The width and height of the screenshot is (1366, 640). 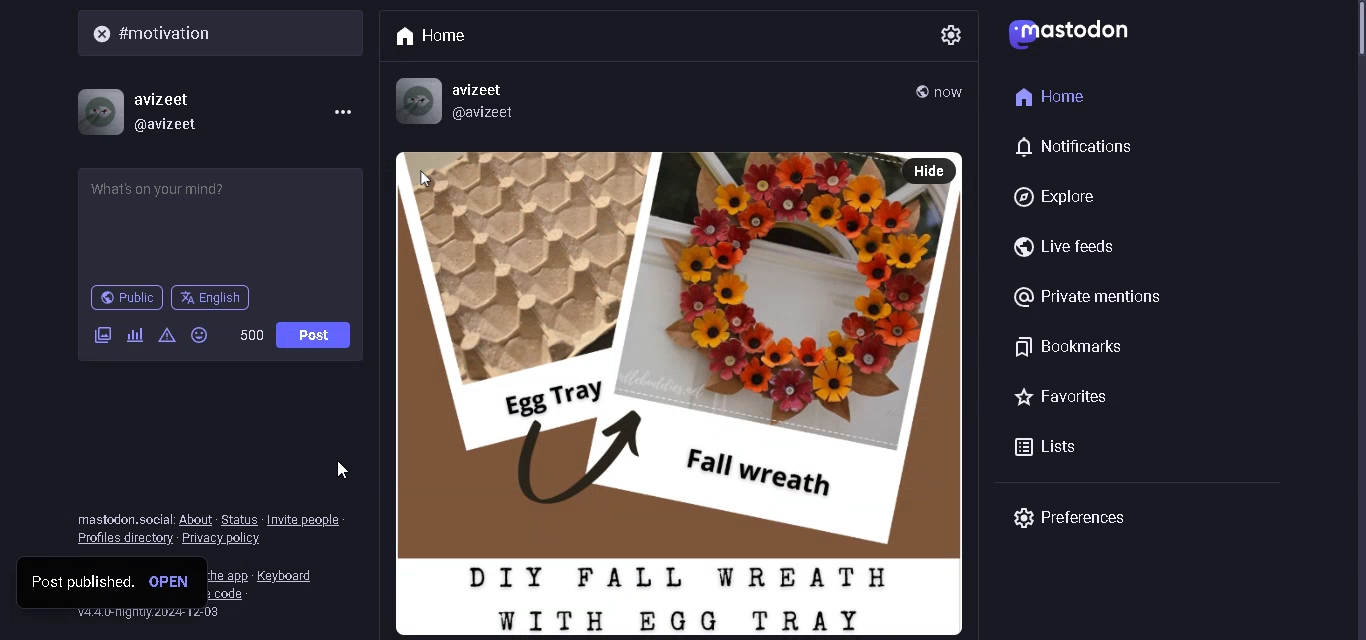 I want to click on profile picture, so click(x=414, y=99).